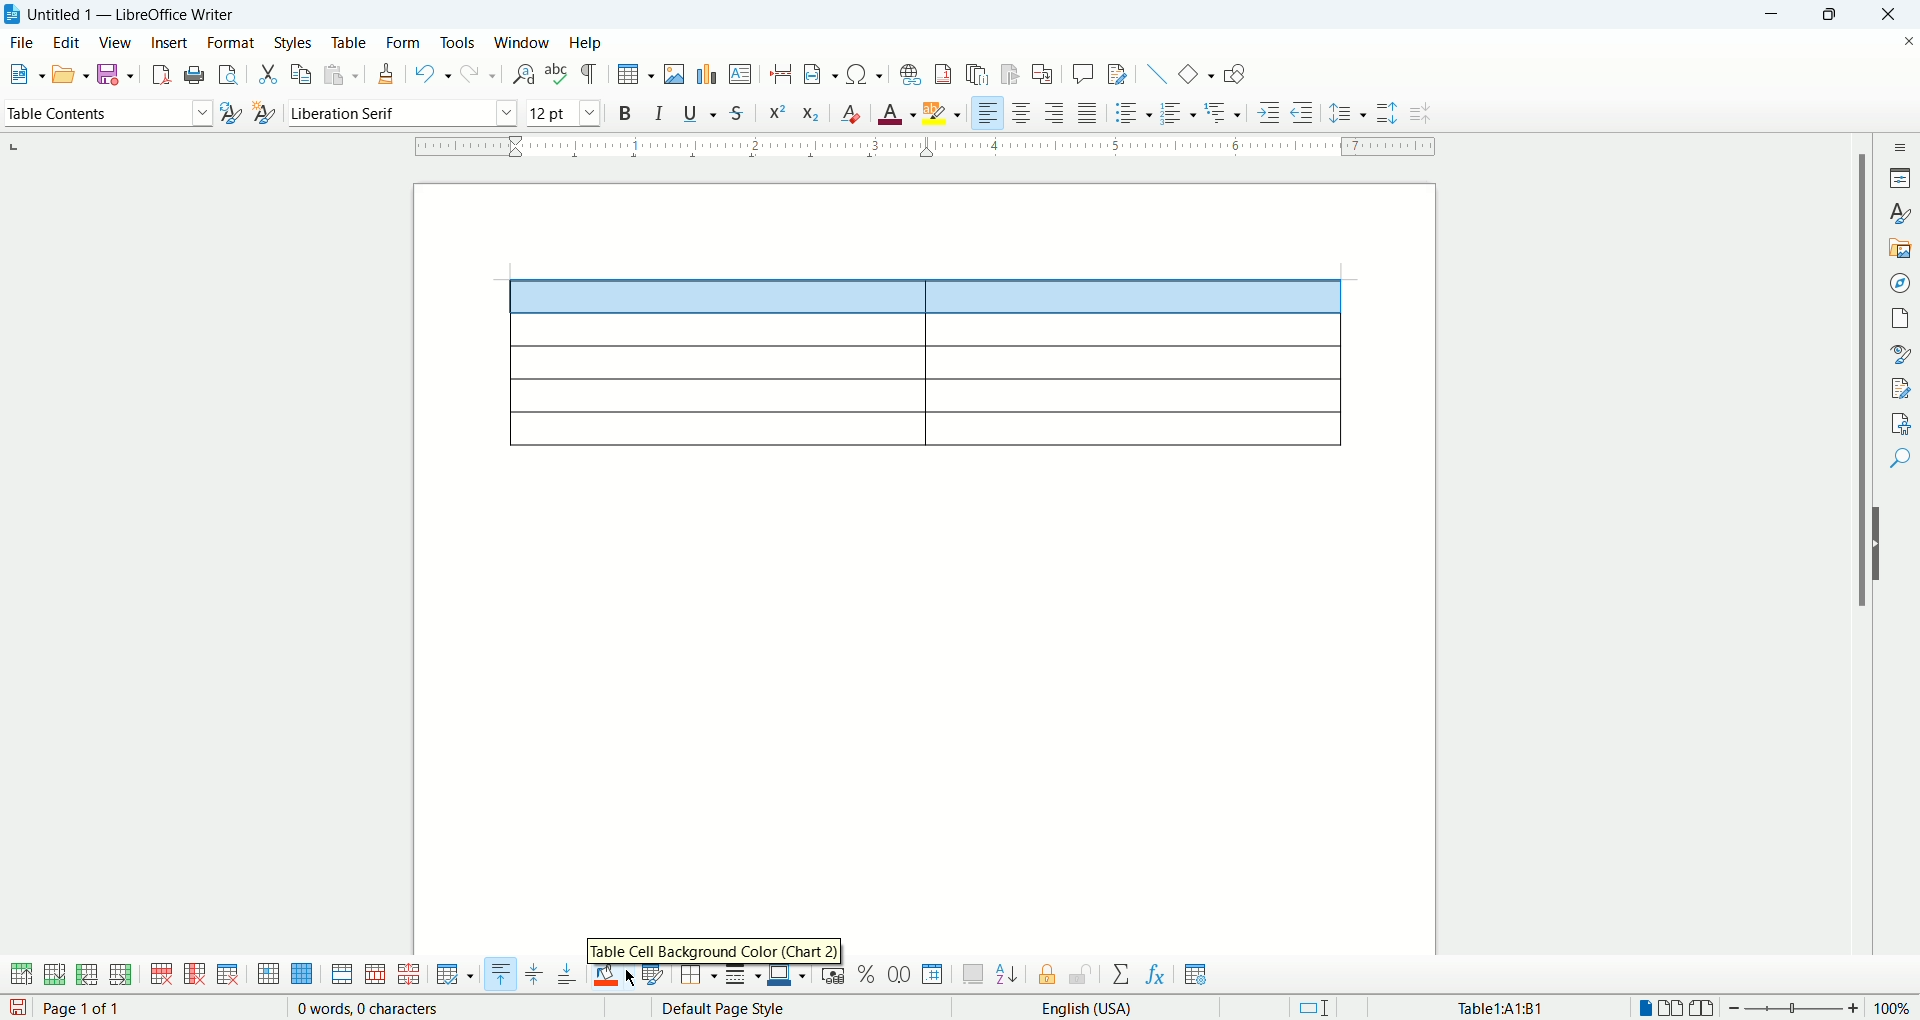 Image resolution: width=1920 pixels, height=1020 pixels. What do you see at coordinates (296, 43) in the screenshot?
I see `styles` at bounding box center [296, 43].